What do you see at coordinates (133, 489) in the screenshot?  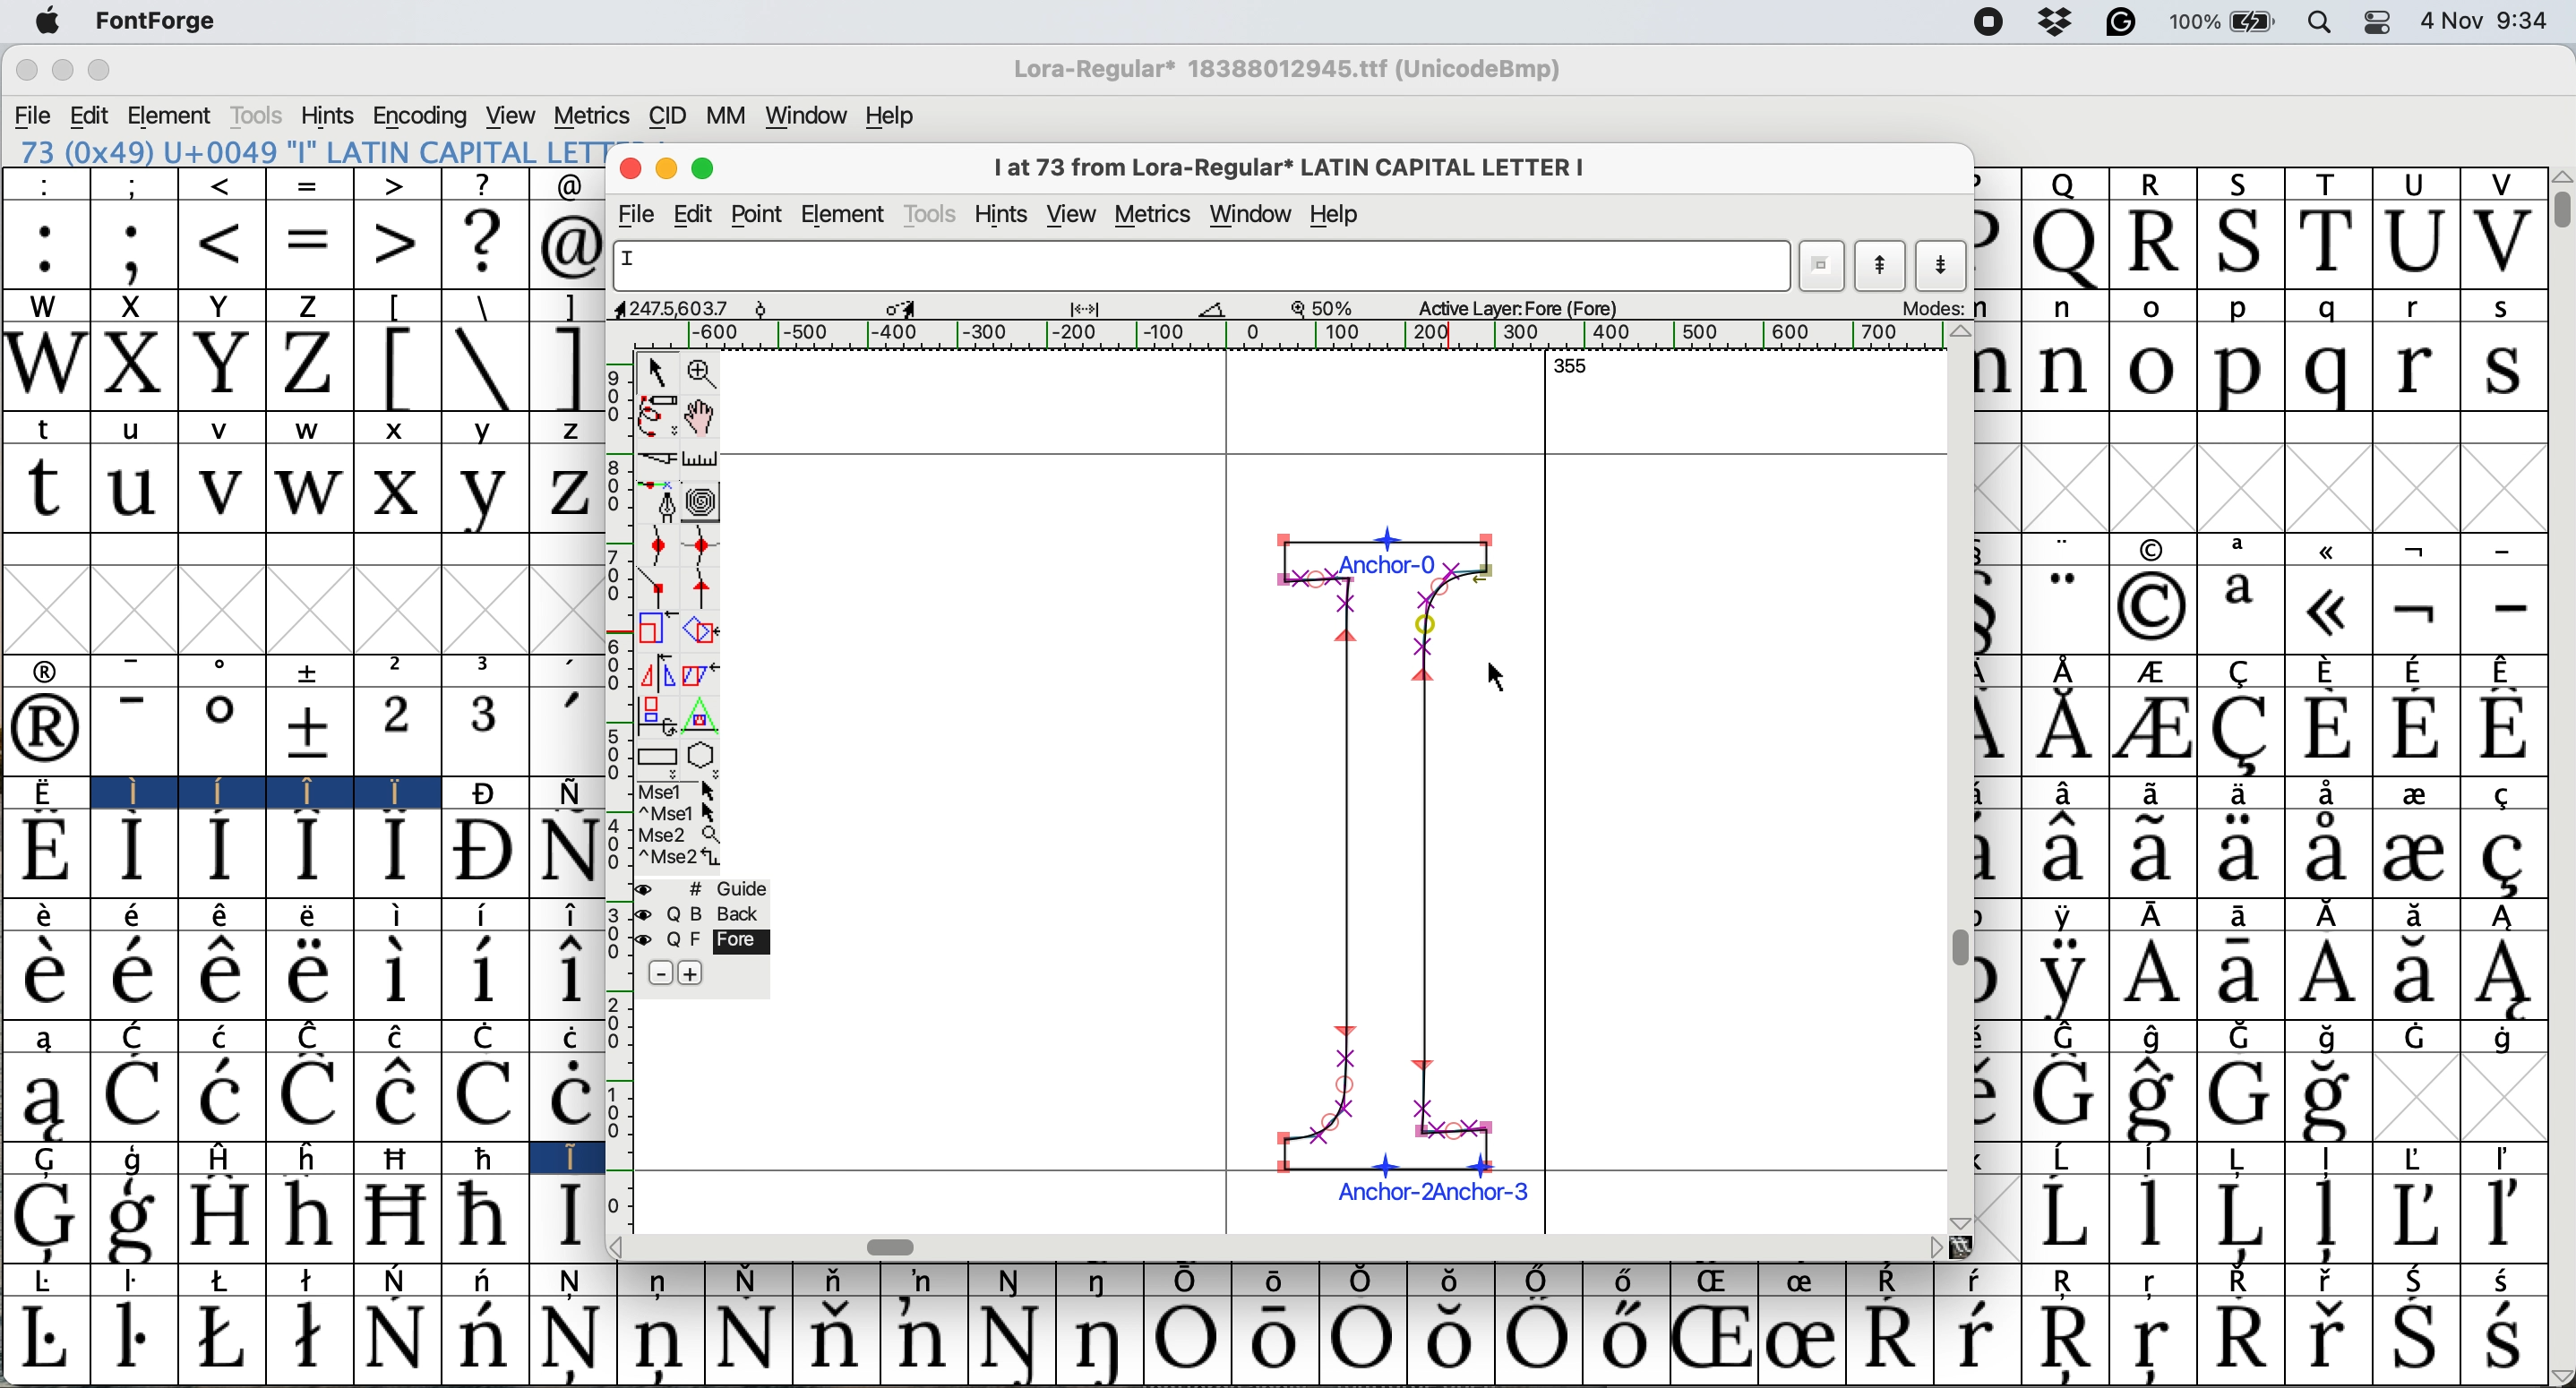 I see `u` at bounding box center [133, 489].